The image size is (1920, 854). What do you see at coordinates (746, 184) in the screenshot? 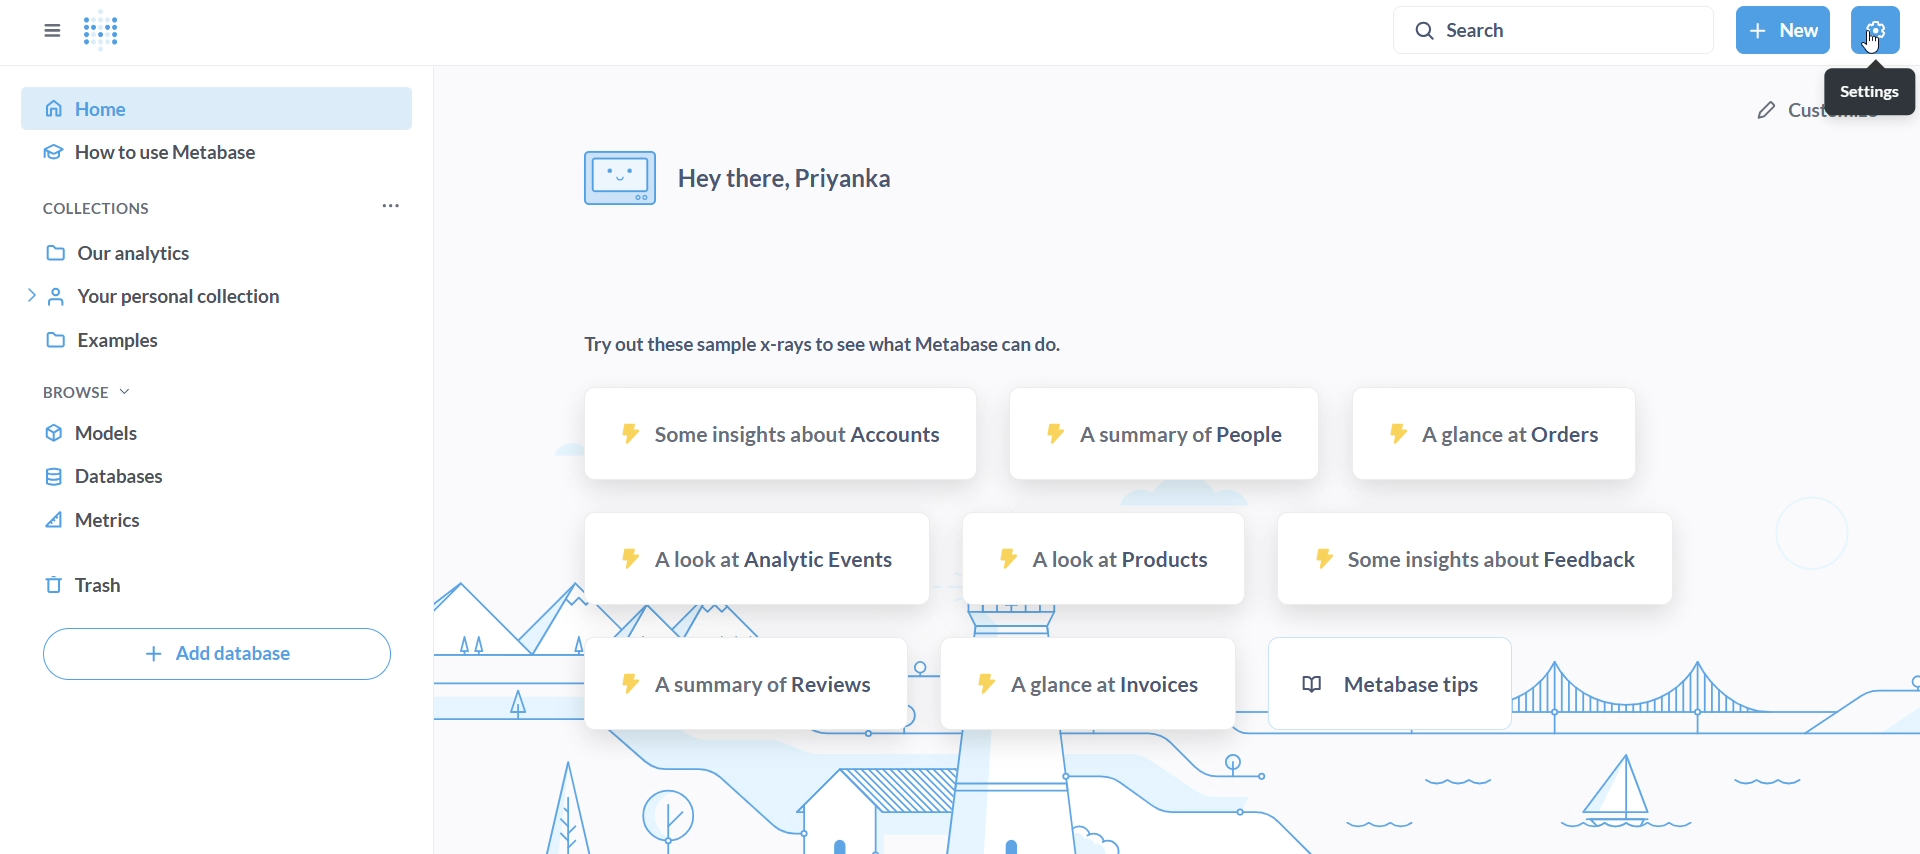
I see `hey there, priyanka` at bounding box center [746, 184].